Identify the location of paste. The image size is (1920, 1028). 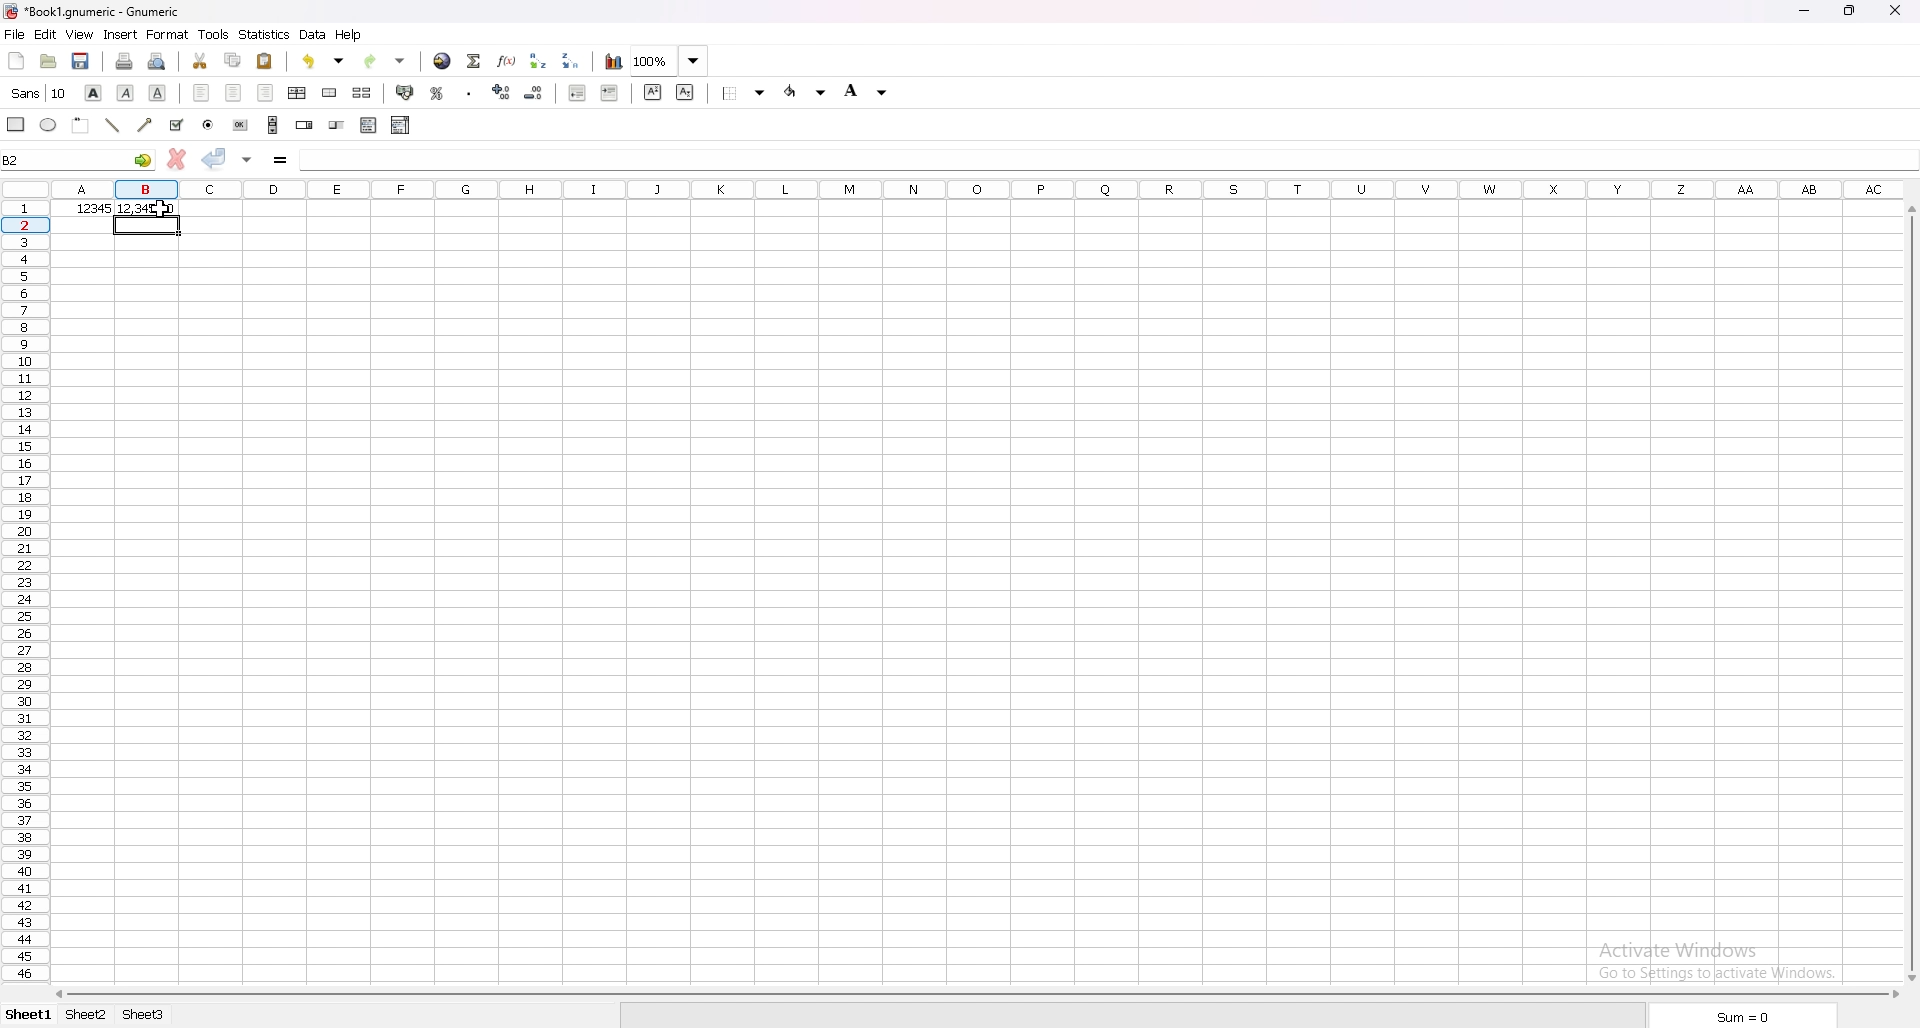
(265, 61).